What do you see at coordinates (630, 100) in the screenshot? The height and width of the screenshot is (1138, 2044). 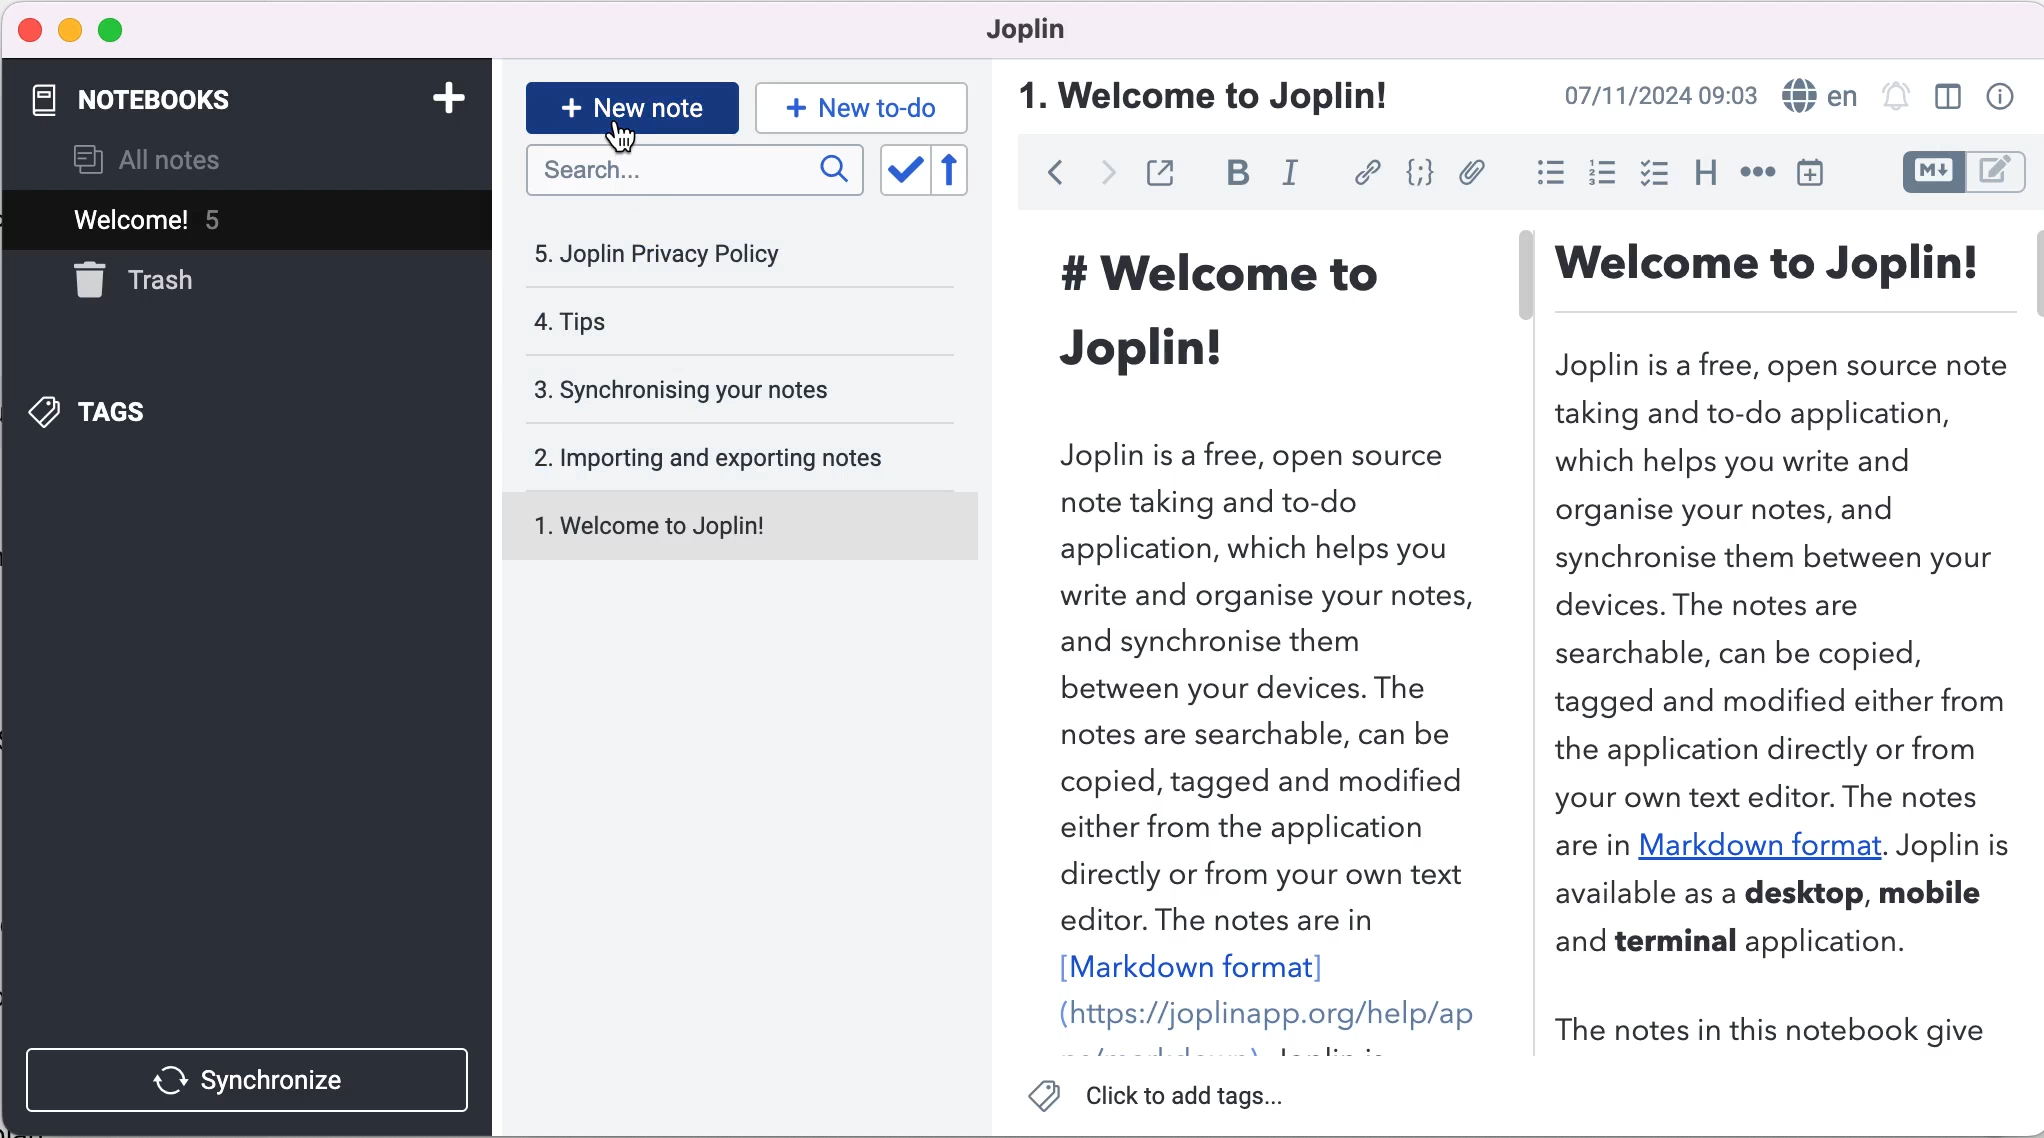 I see `new note` at bounding box center [630, 100].